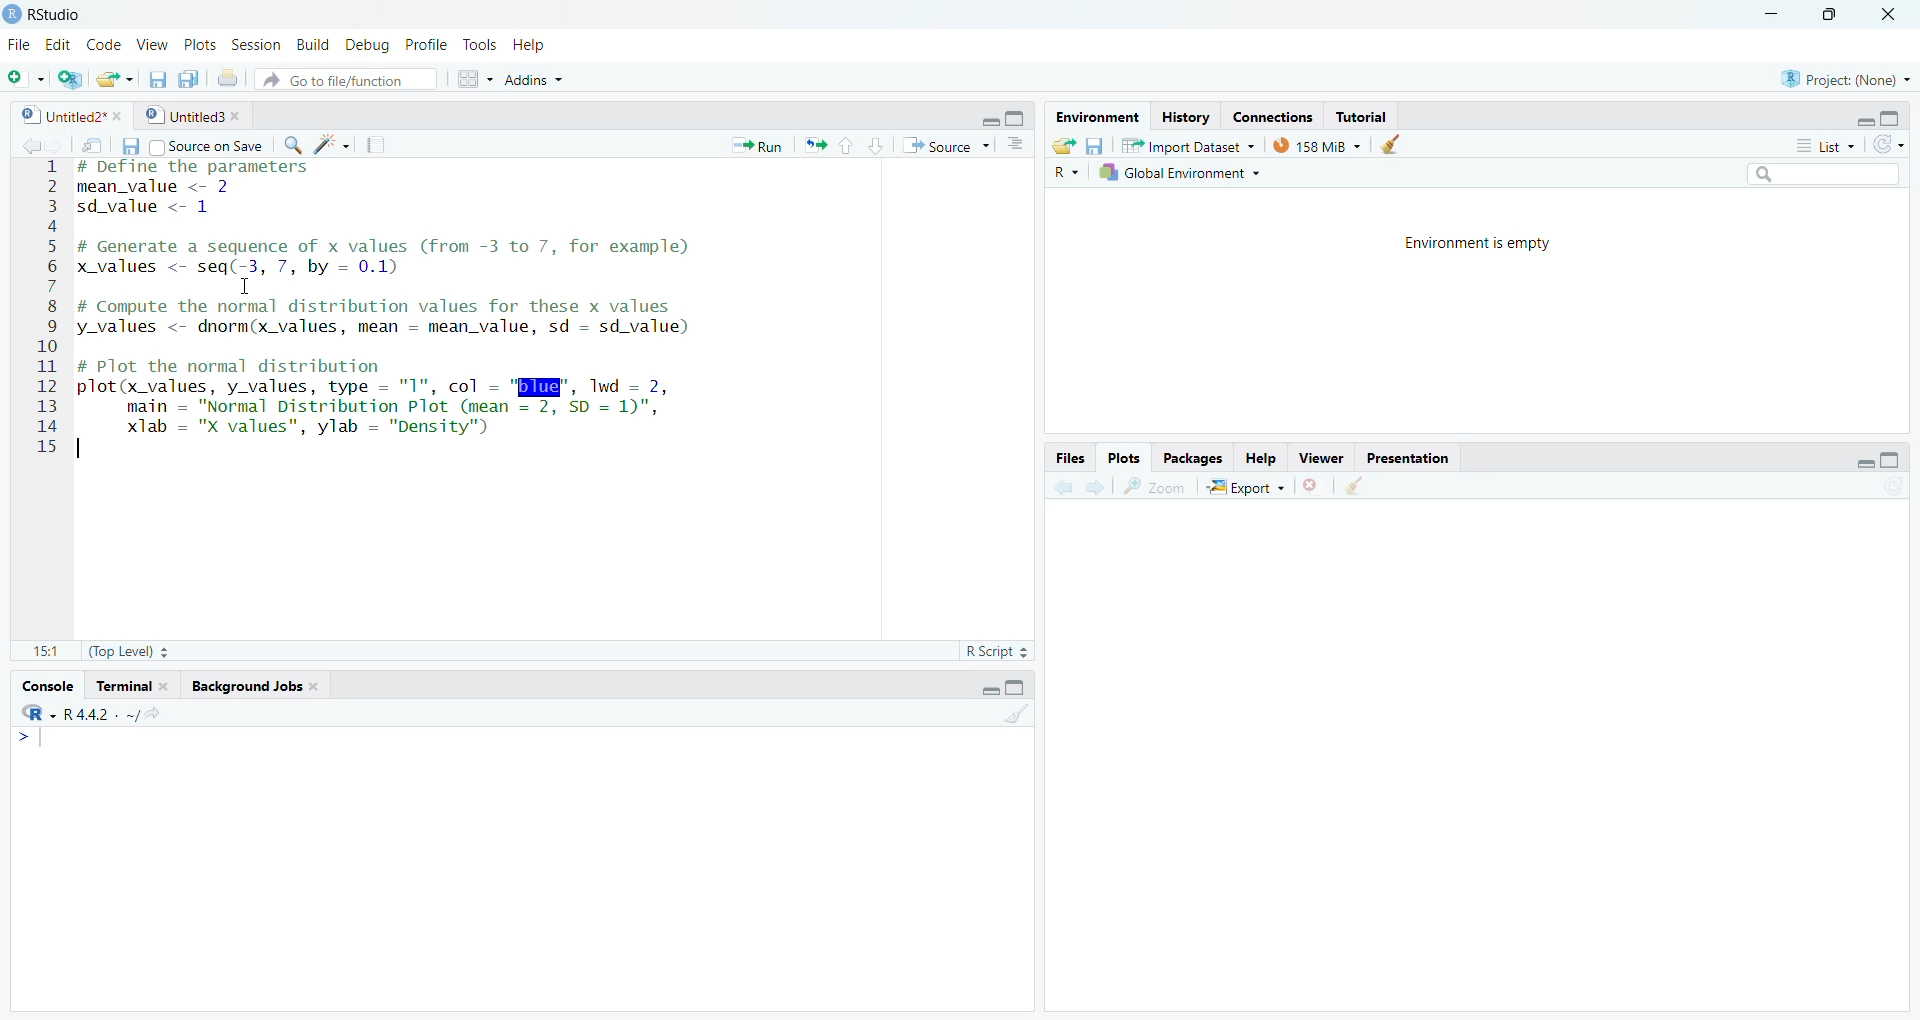  Describe the element at coordinates (994, 648) in the screenshot. I see `RScript ` at that location.